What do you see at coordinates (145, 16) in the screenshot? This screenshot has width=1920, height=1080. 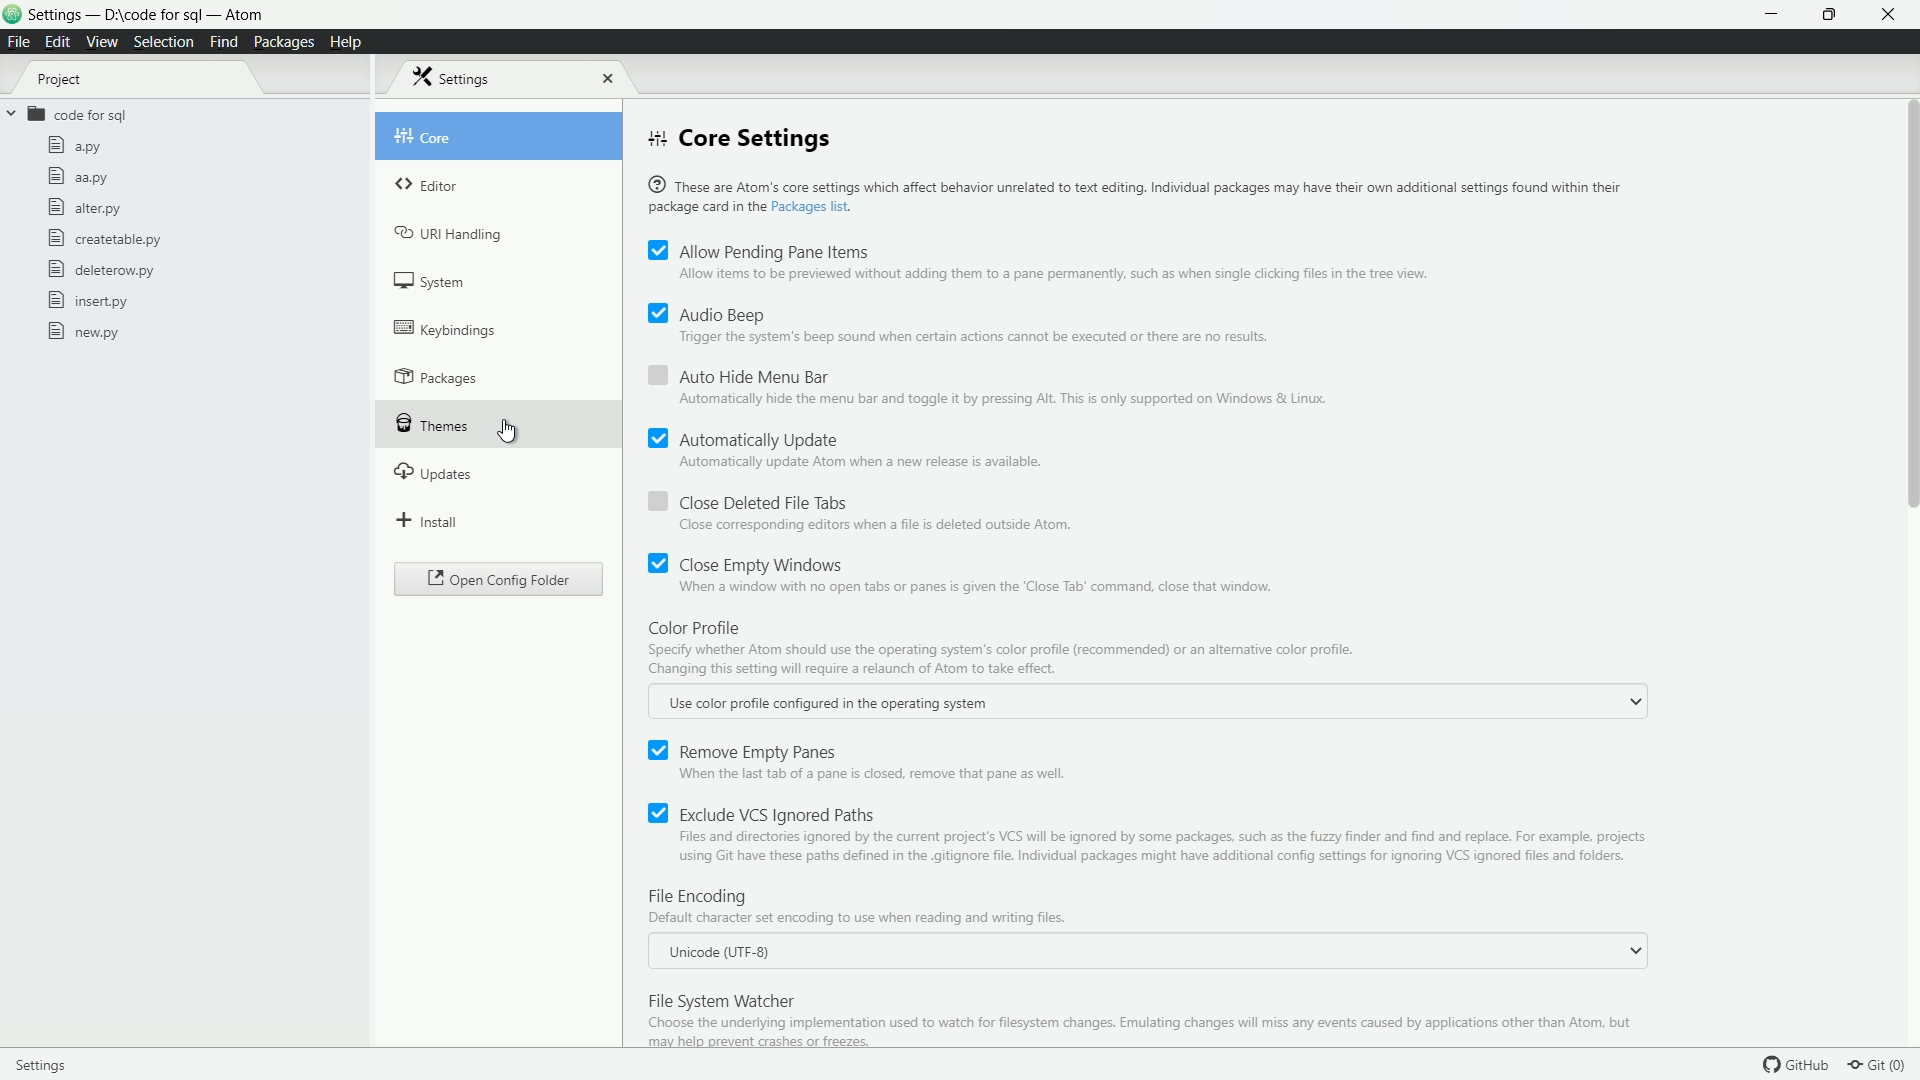 I see `project - D:\code for sql - atom` at bounding box center [145, 16].